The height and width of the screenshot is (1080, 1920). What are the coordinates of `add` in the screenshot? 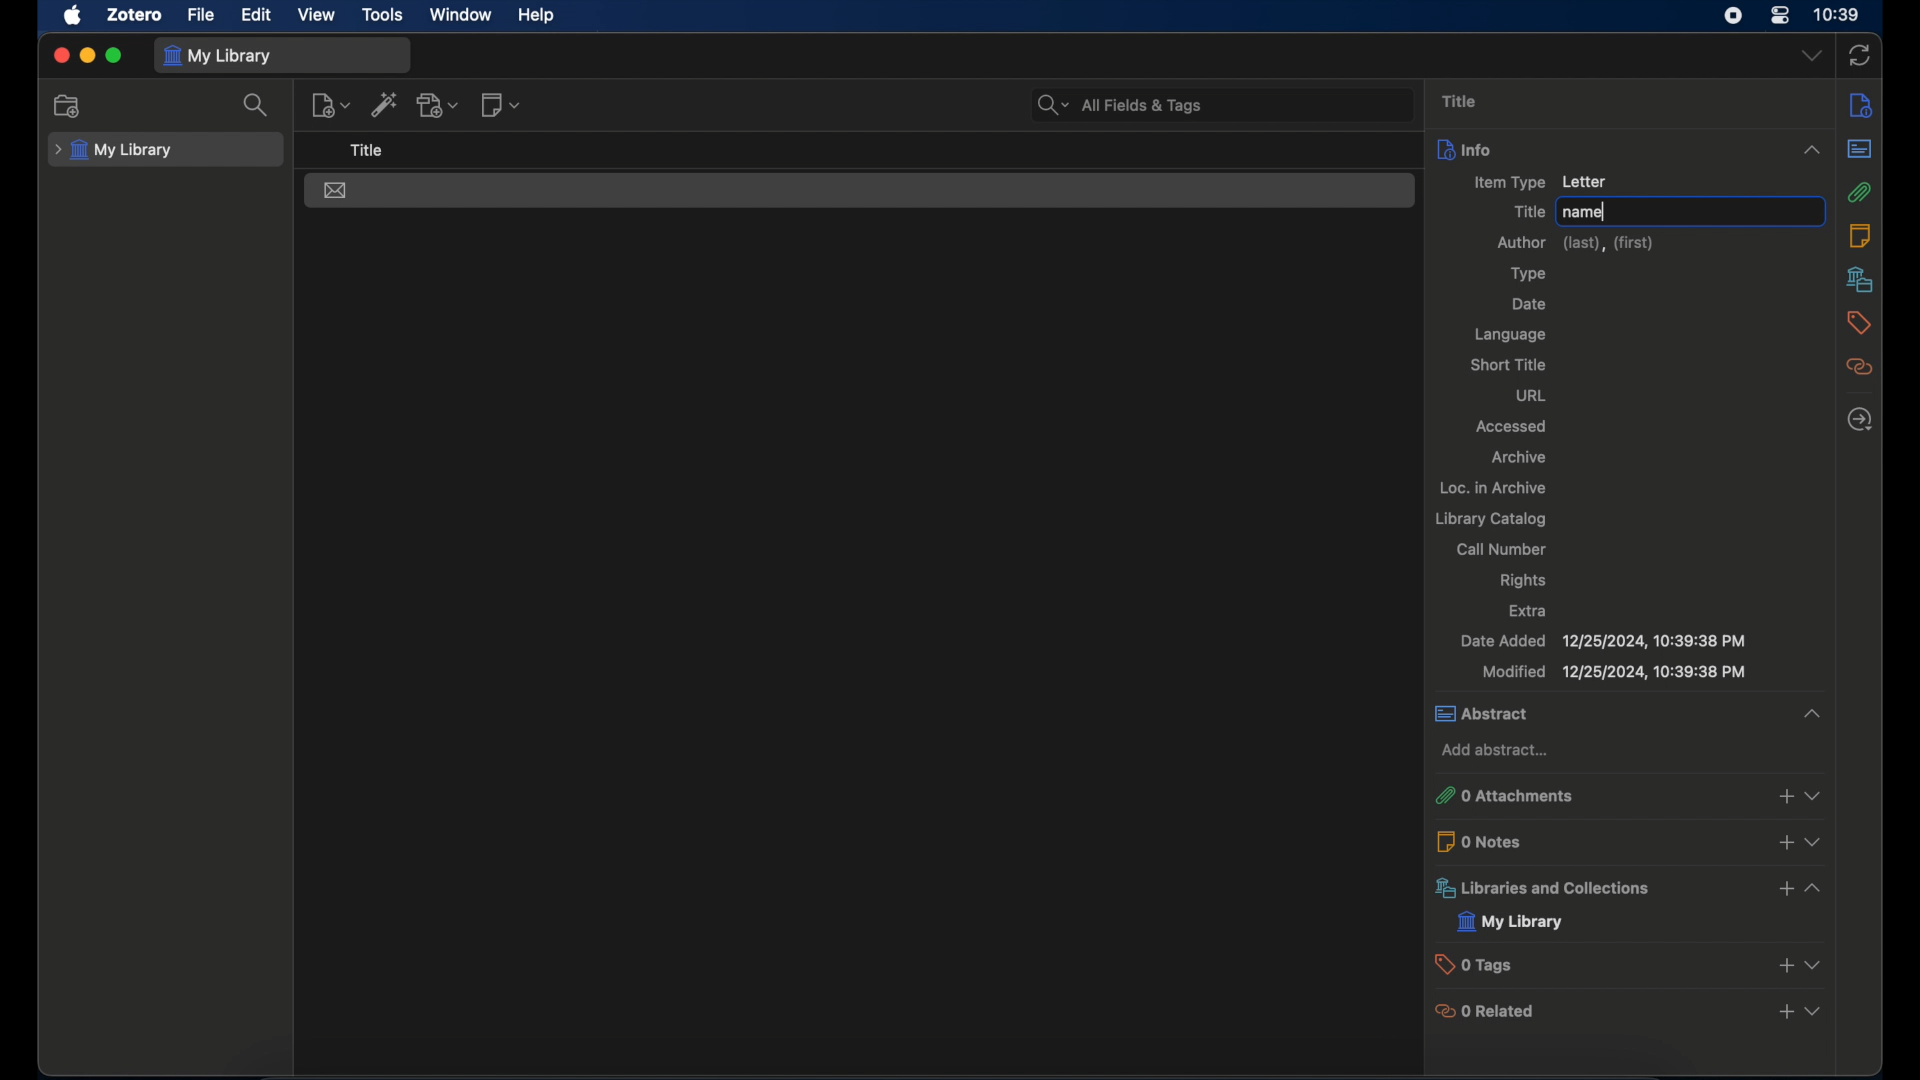 It's located at (1785, 796).